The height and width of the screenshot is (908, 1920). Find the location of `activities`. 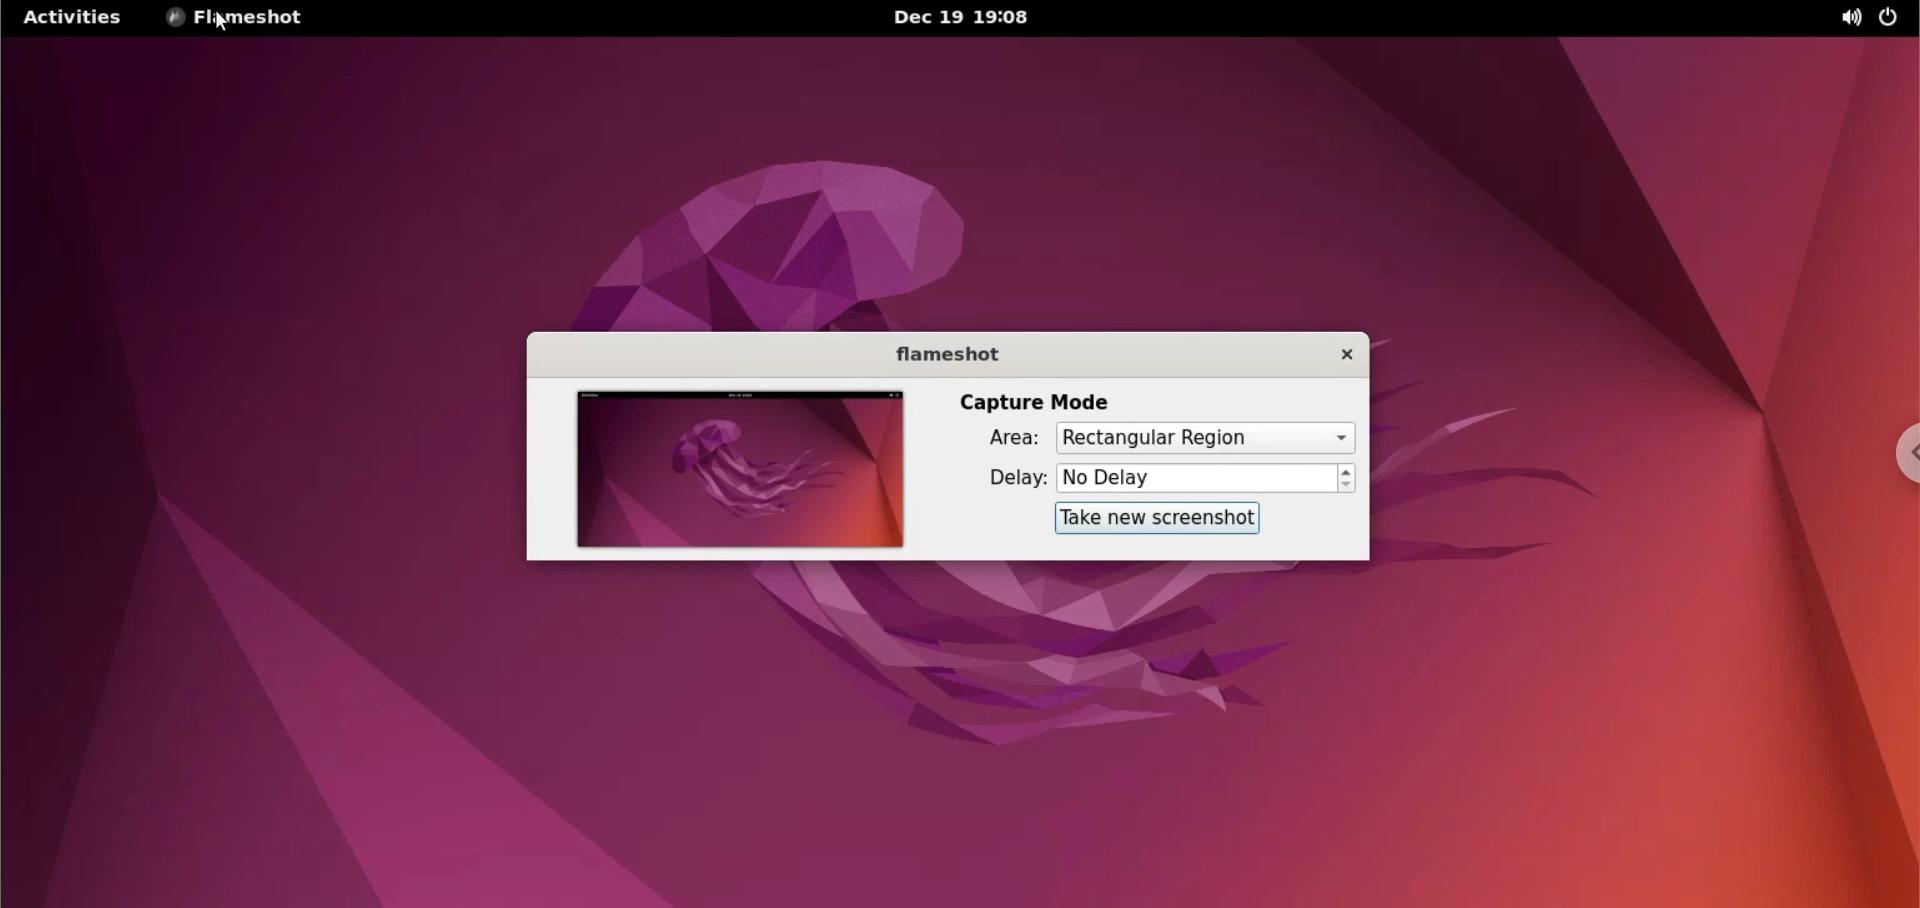

activities is located at coordinates (81, 17).